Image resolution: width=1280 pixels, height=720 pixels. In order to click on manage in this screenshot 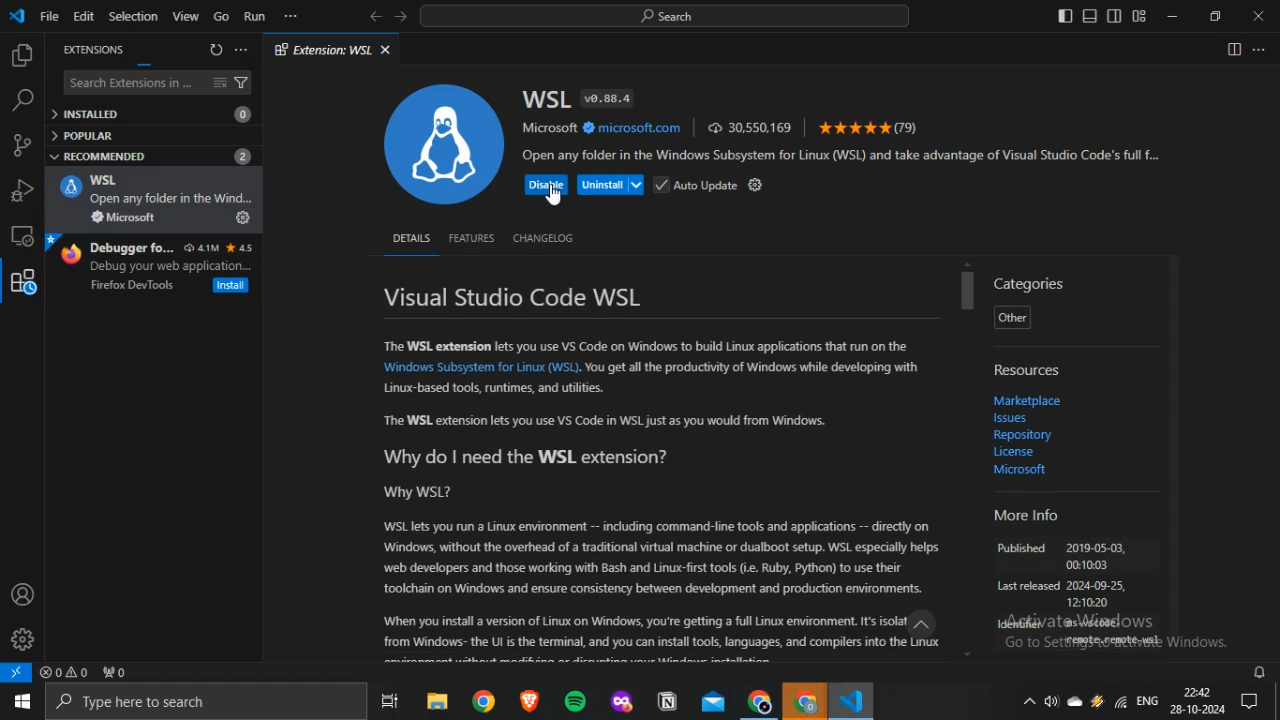, I will do `click(22, 639)`.